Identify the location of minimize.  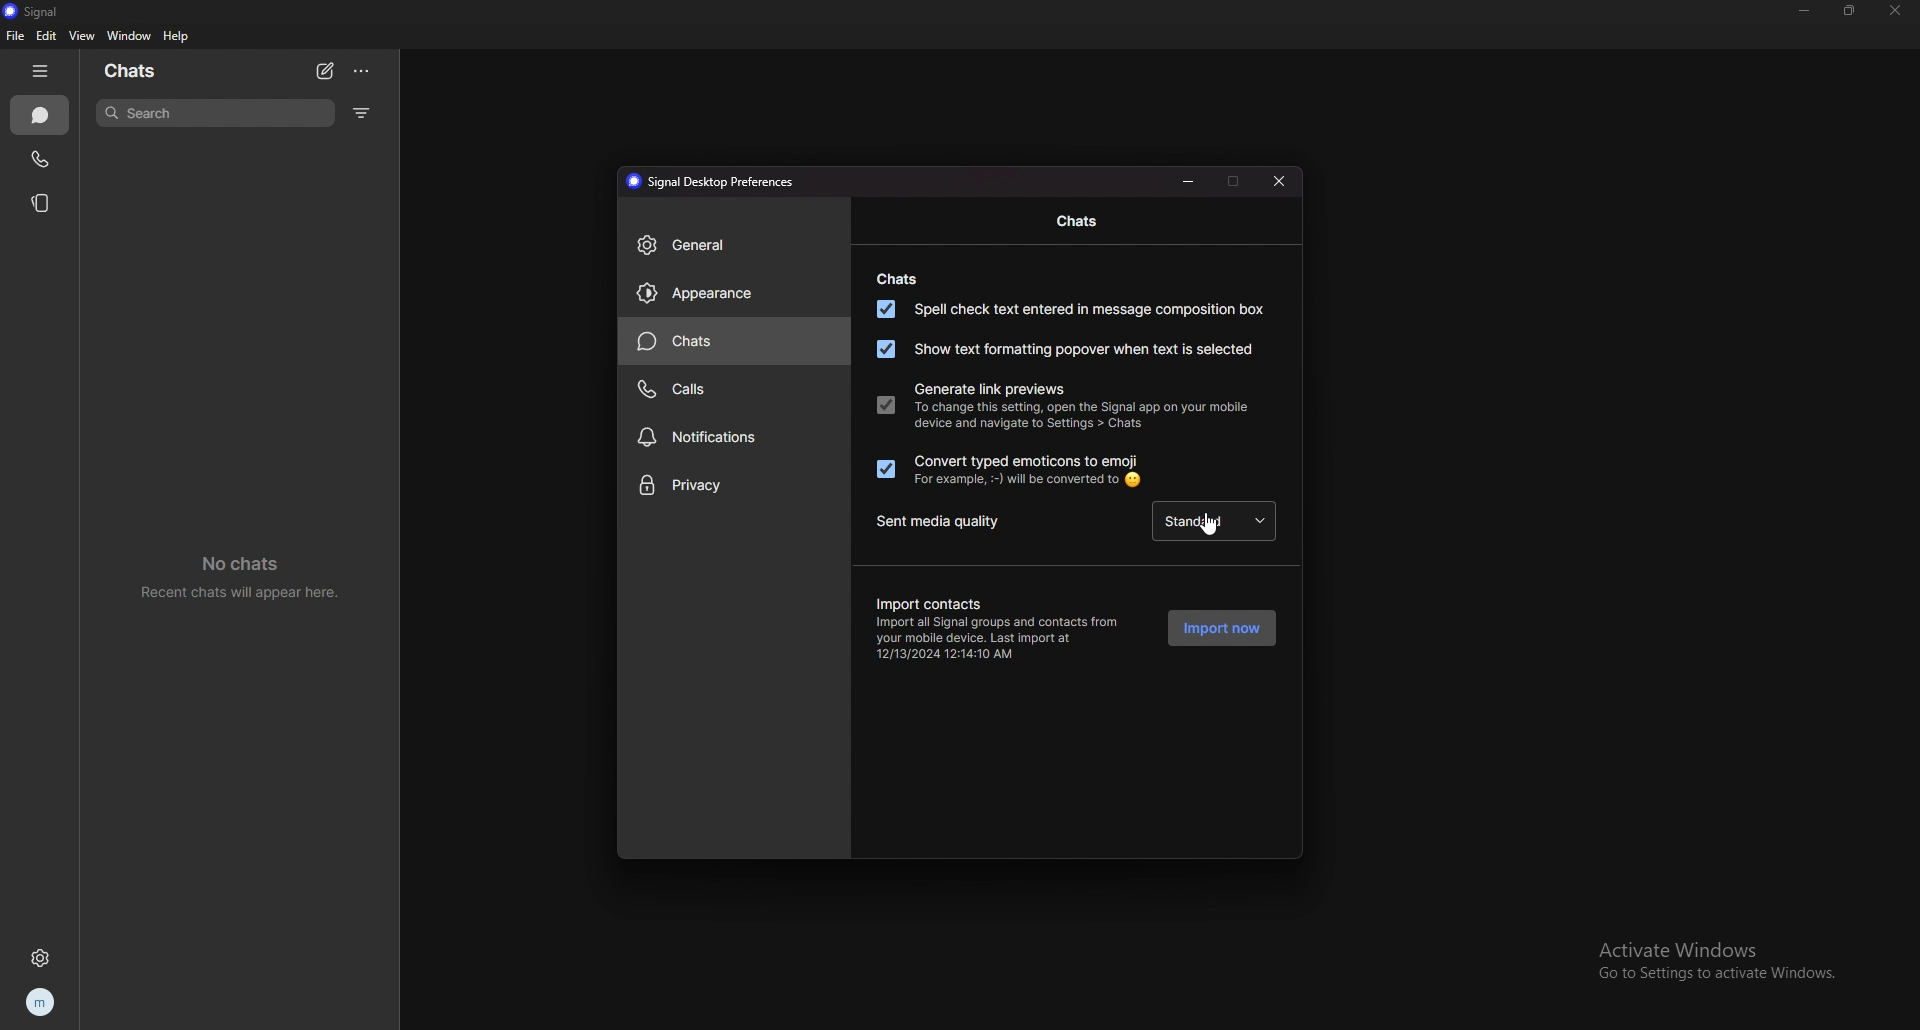
(1805, 10).